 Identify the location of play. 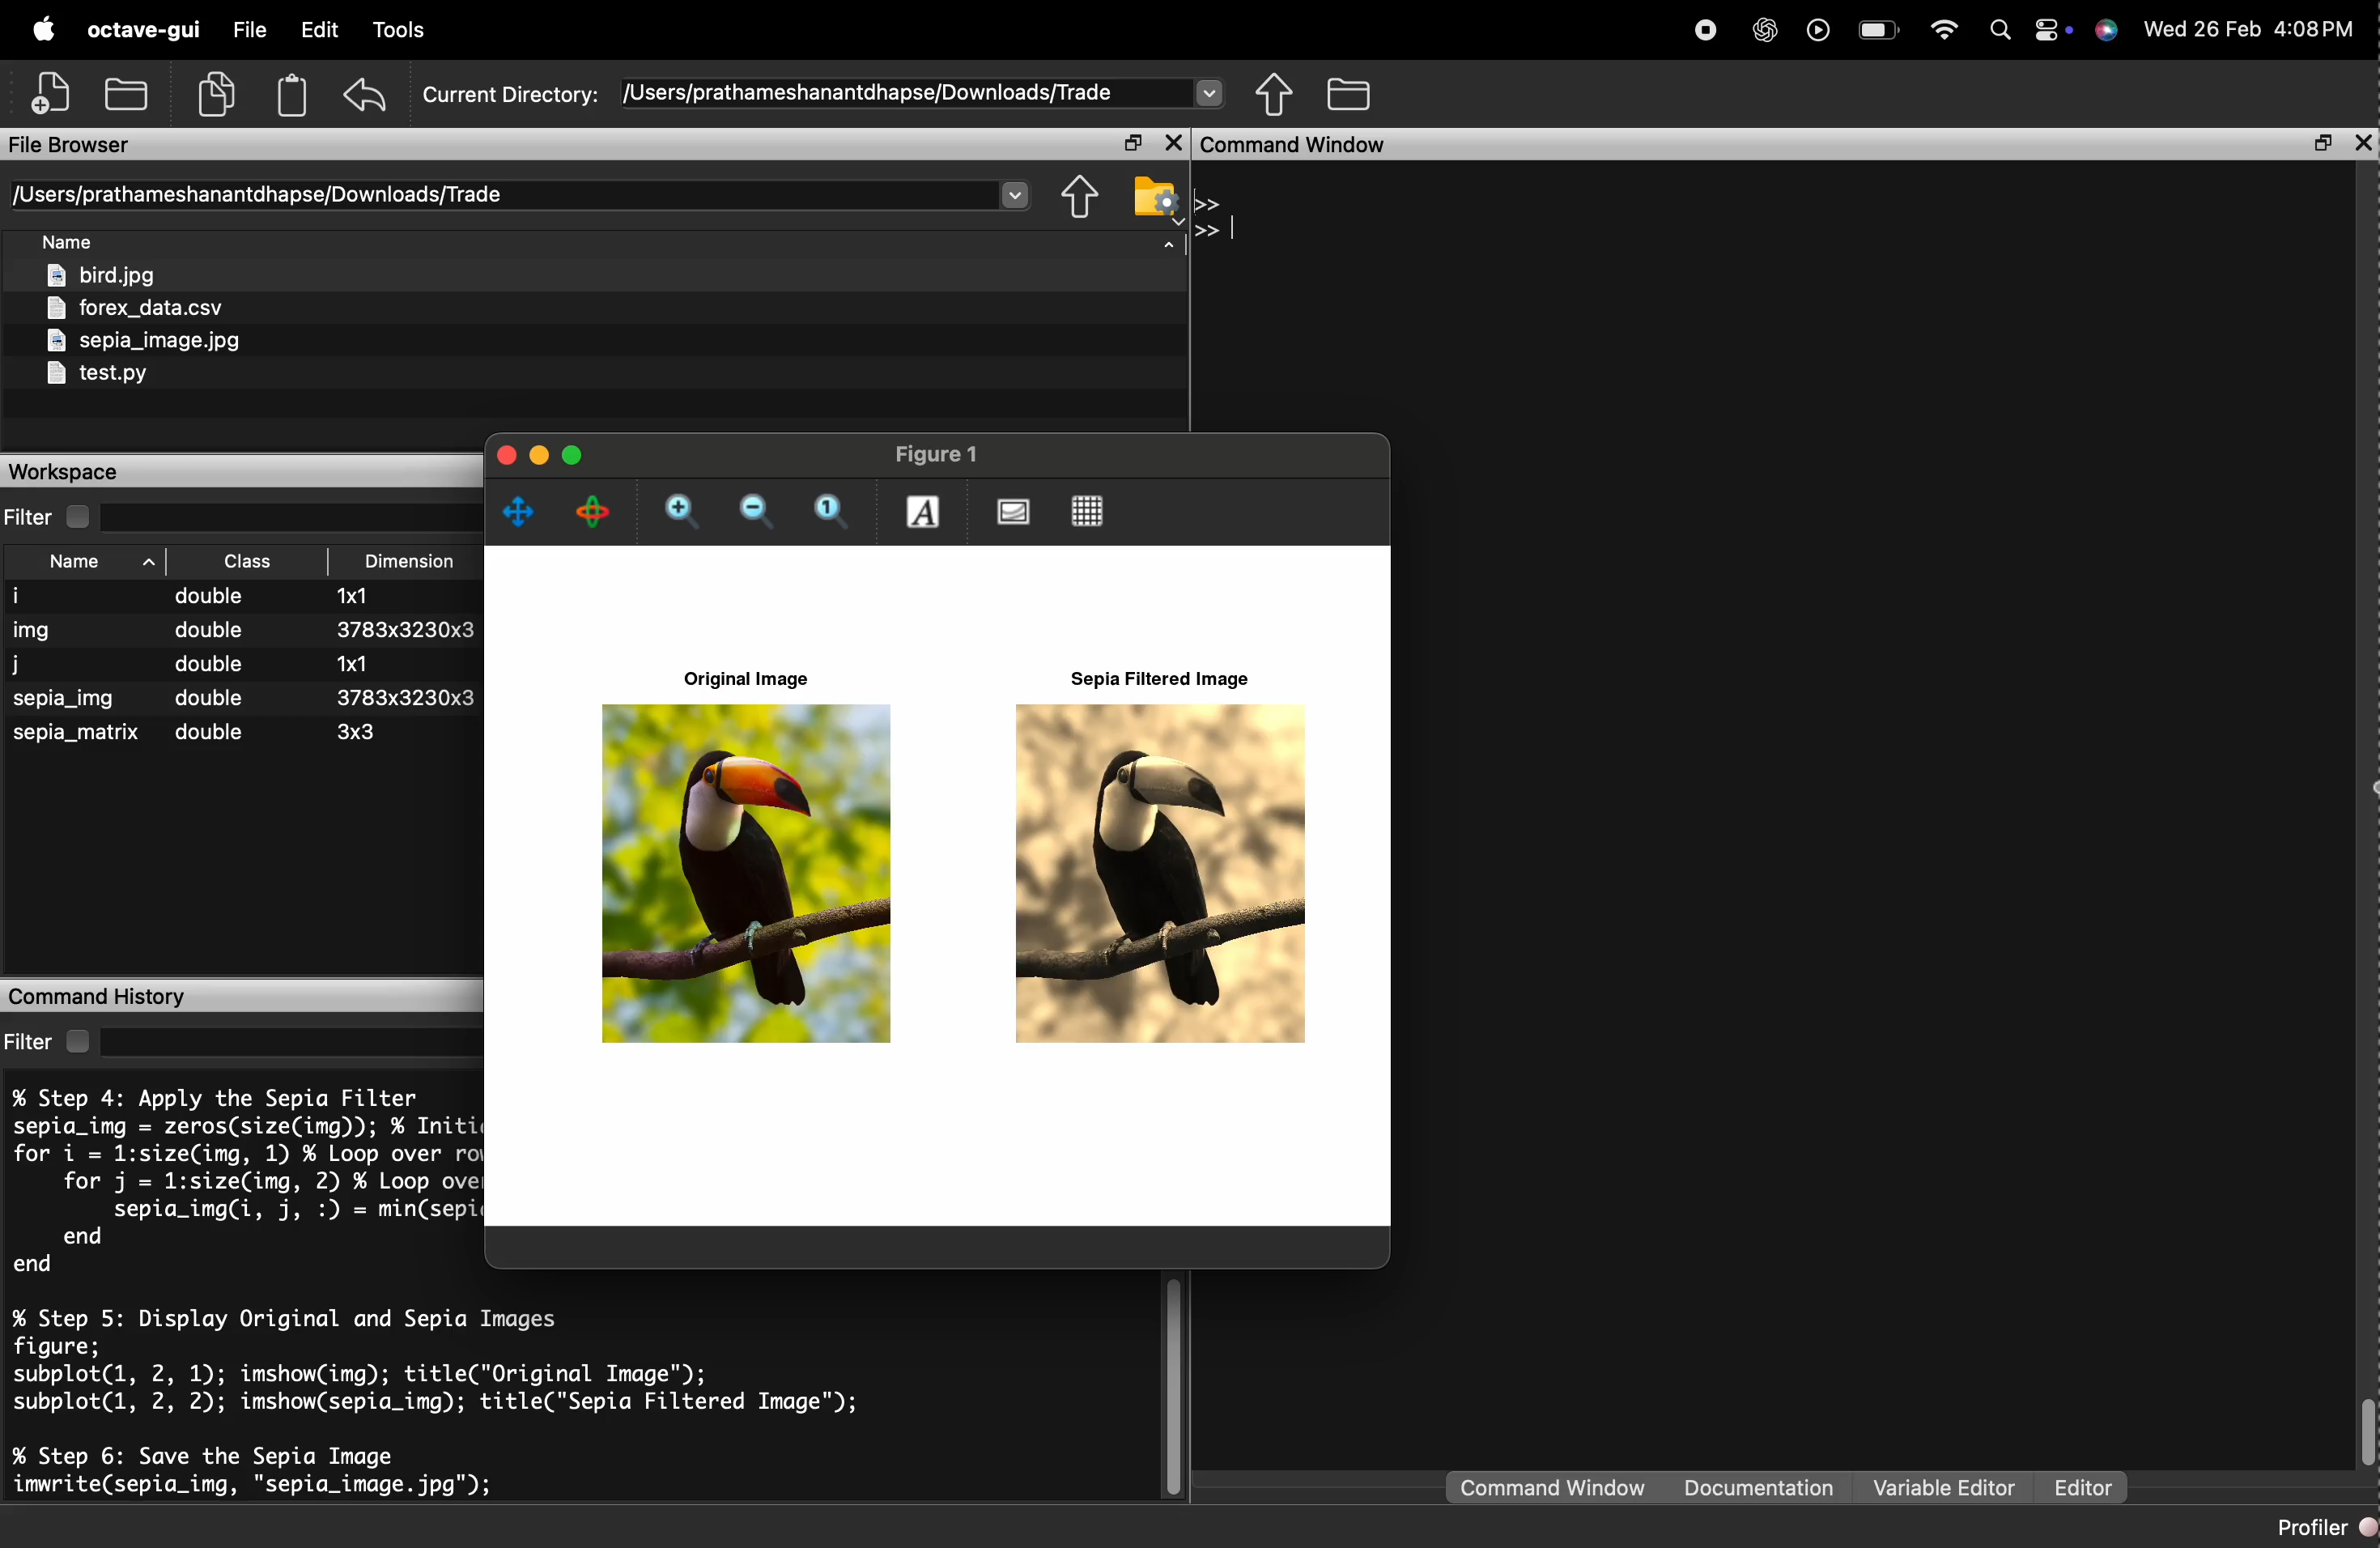
(1818, 31).